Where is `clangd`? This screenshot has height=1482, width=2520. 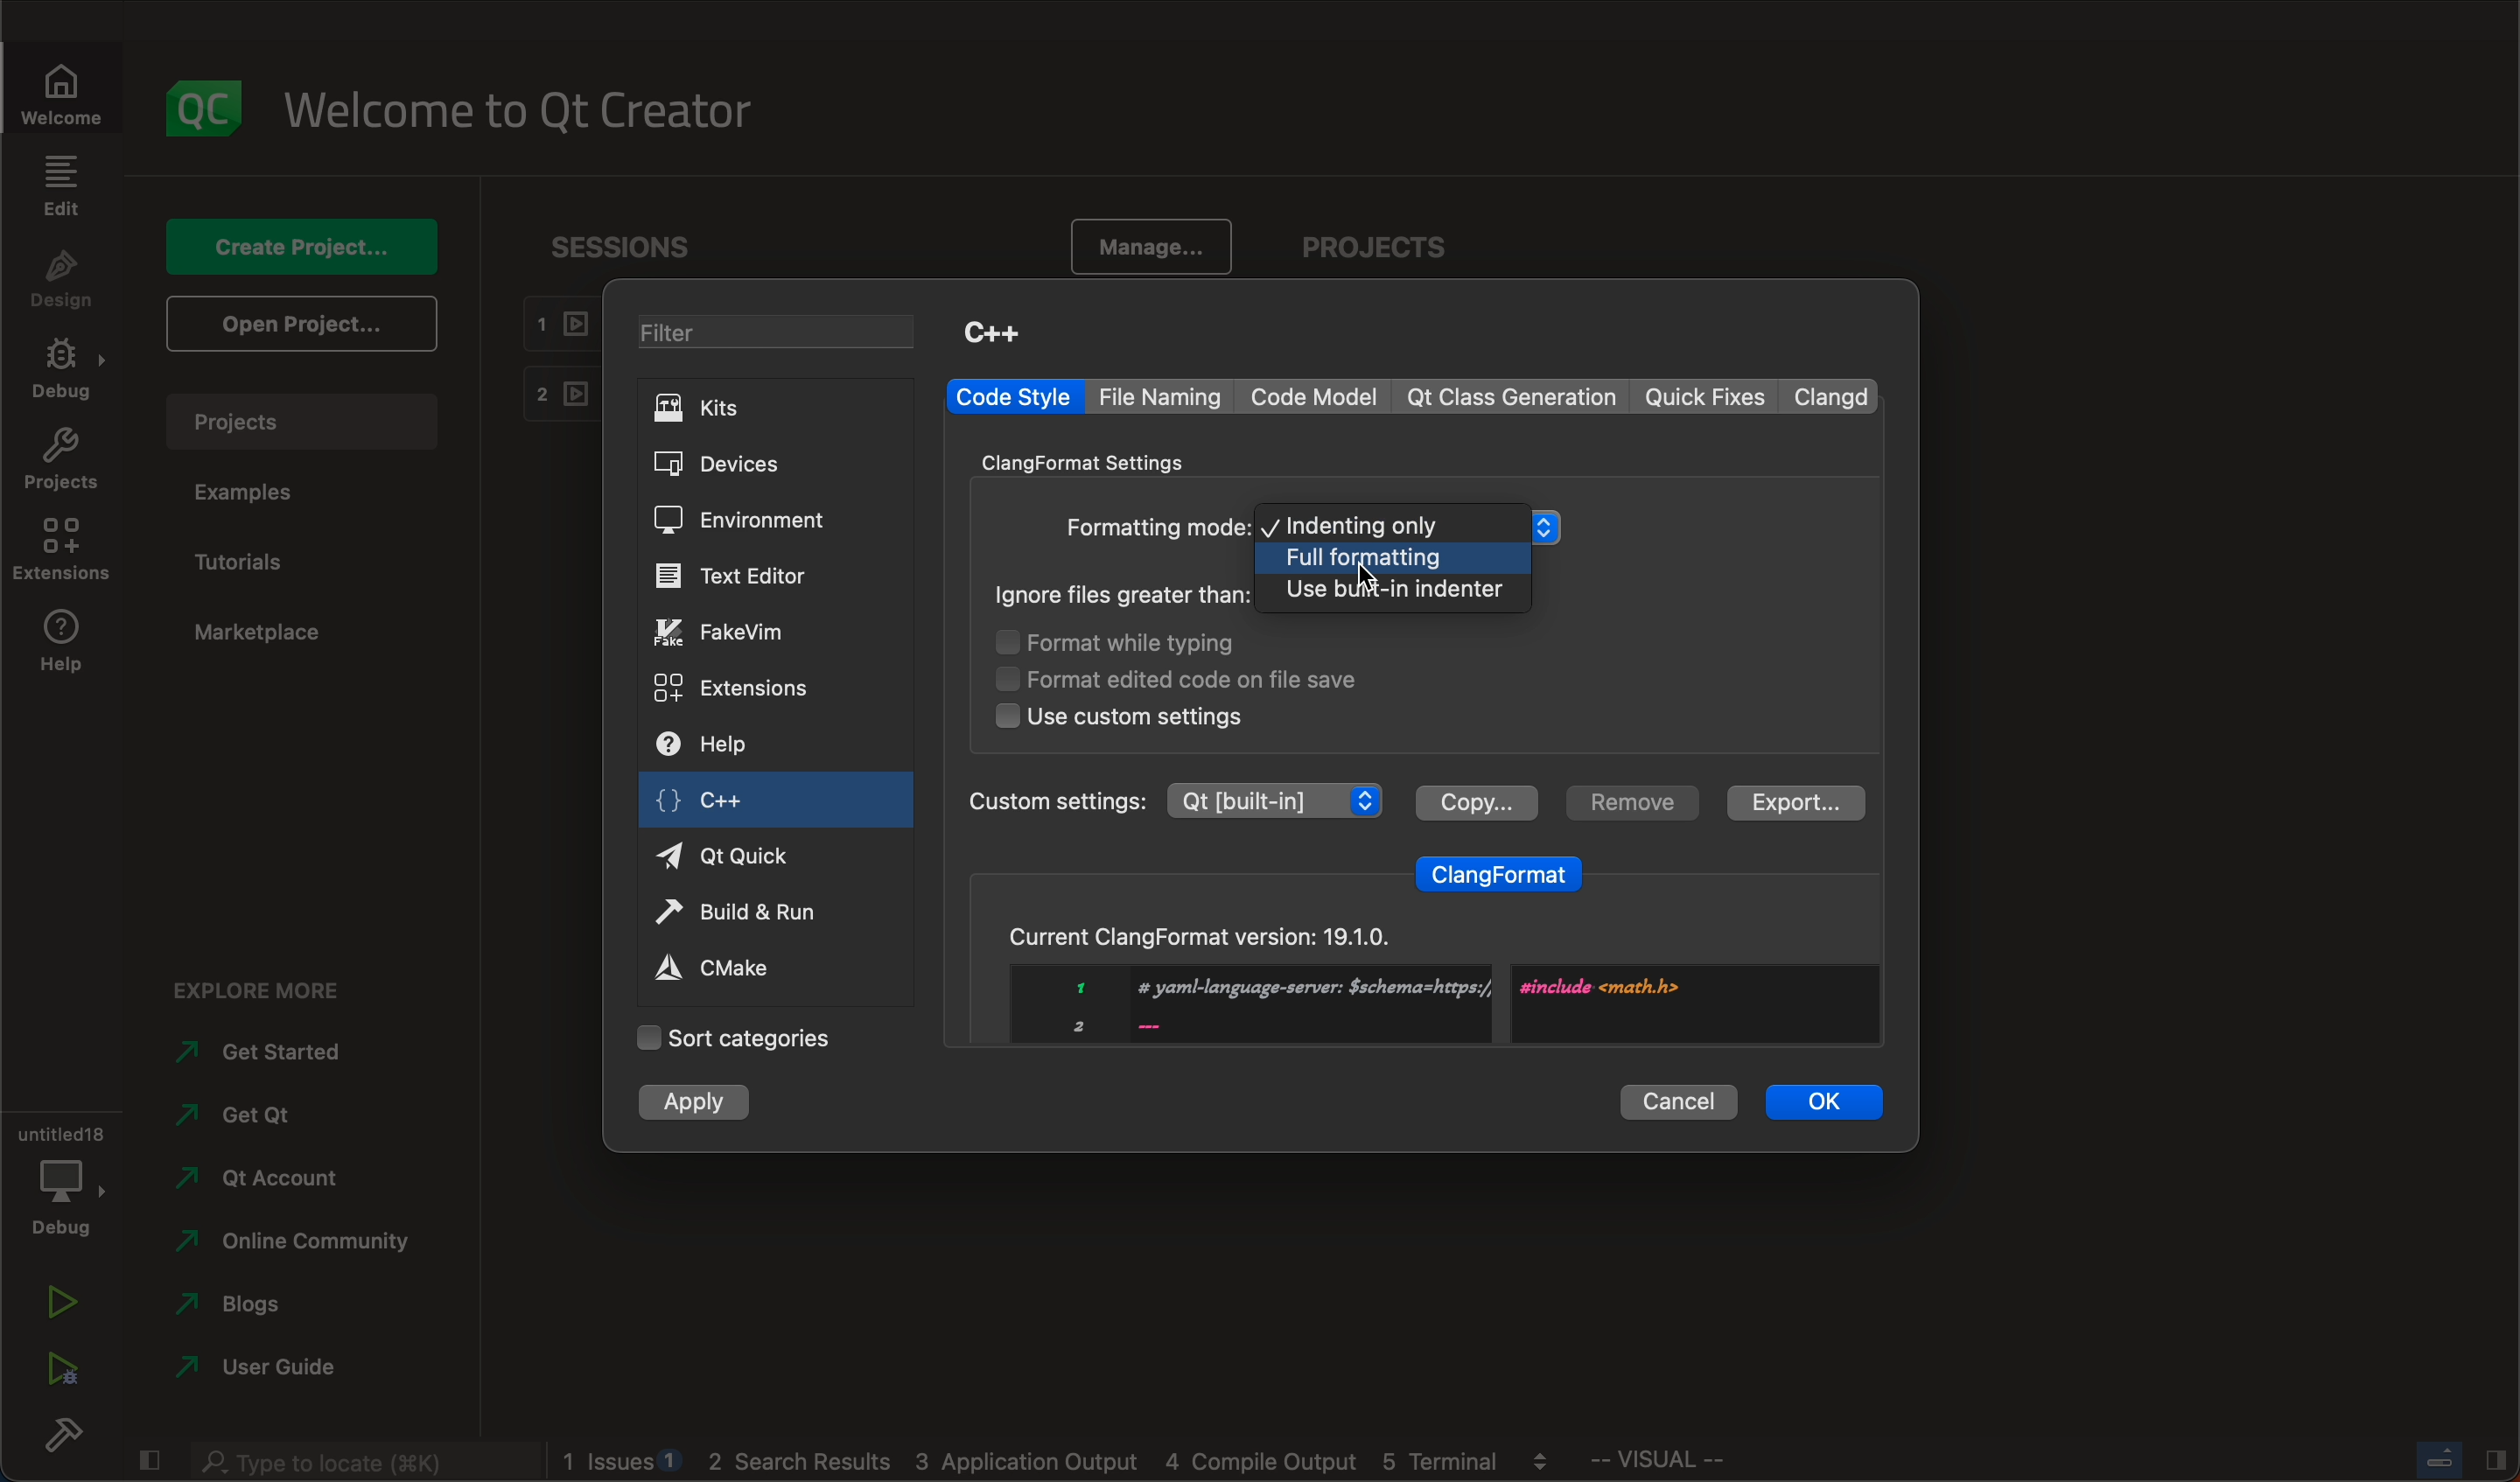 clangd is located at coordinates (1835, 396).